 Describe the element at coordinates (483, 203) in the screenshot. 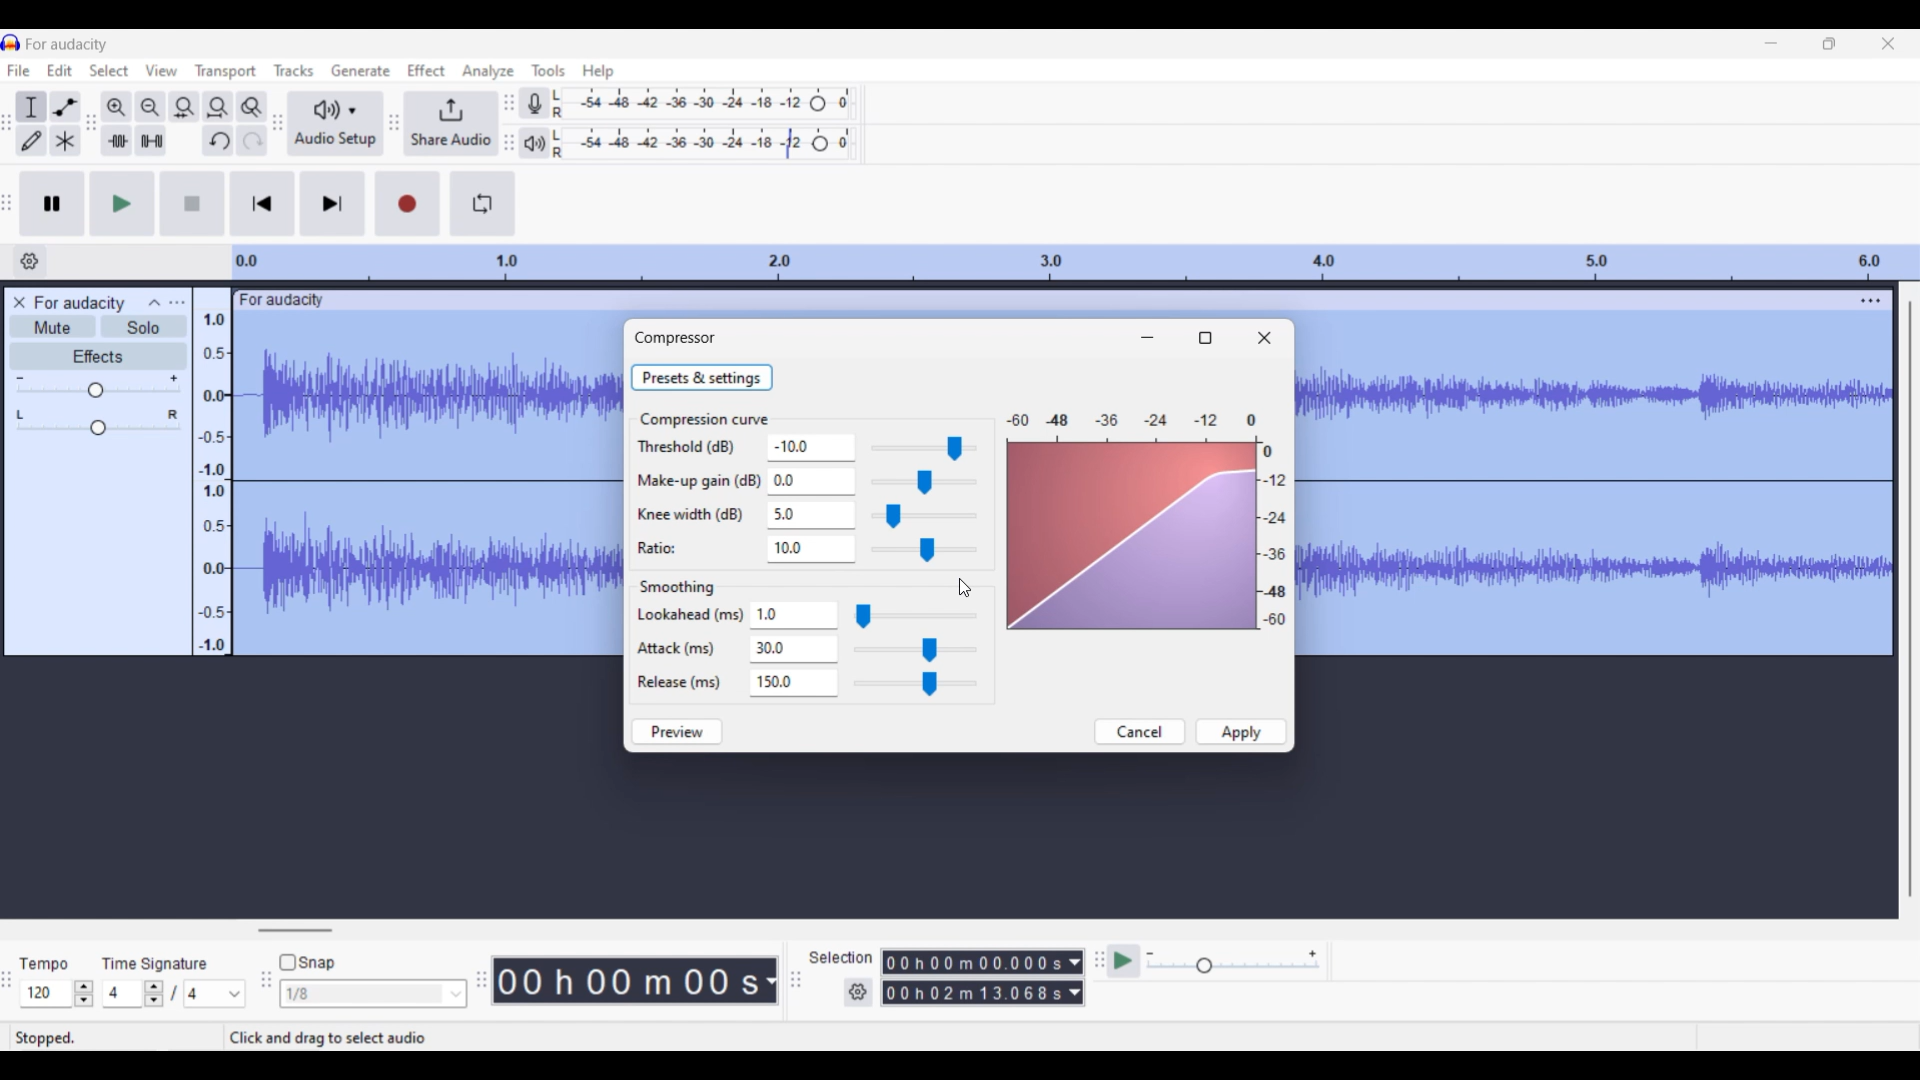

I see `Enable looping` at that location.